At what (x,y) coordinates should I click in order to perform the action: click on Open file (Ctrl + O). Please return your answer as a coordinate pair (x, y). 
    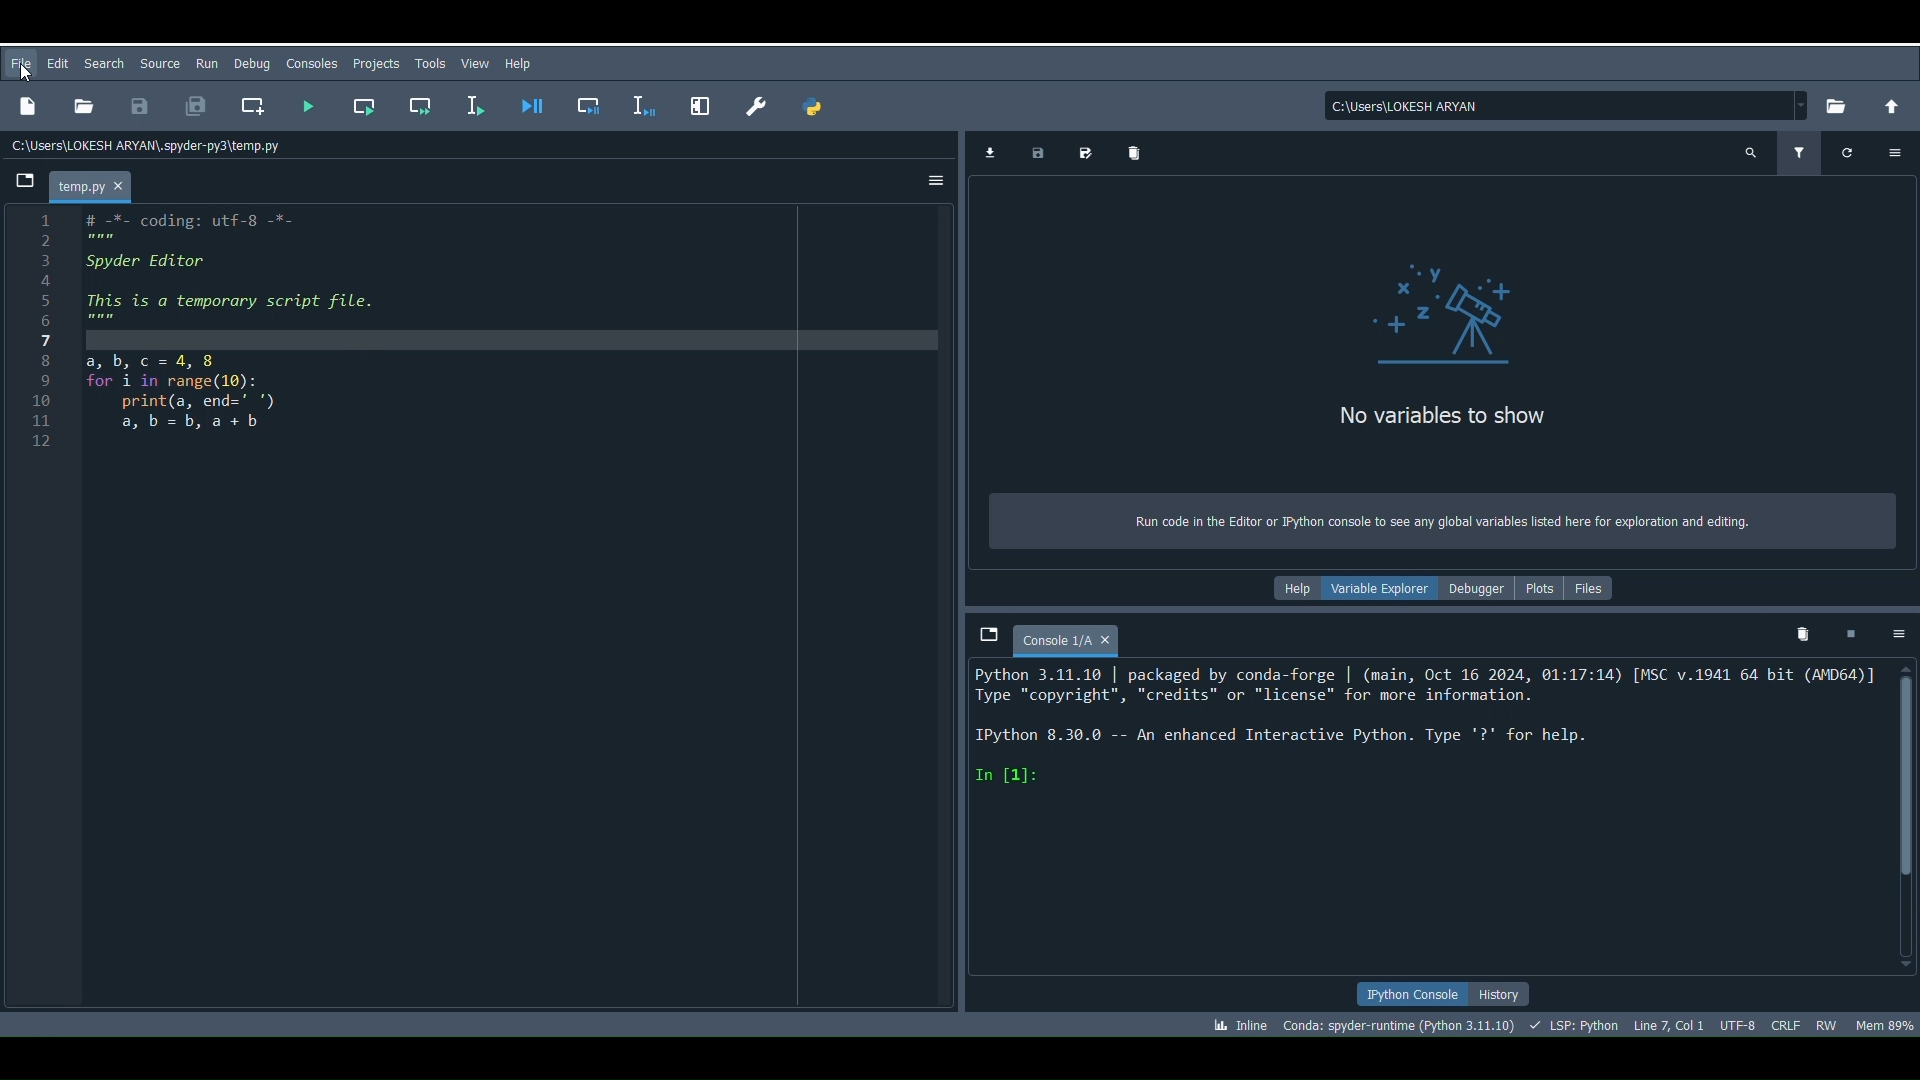
    Looking at the image, I should click on (82, 108).